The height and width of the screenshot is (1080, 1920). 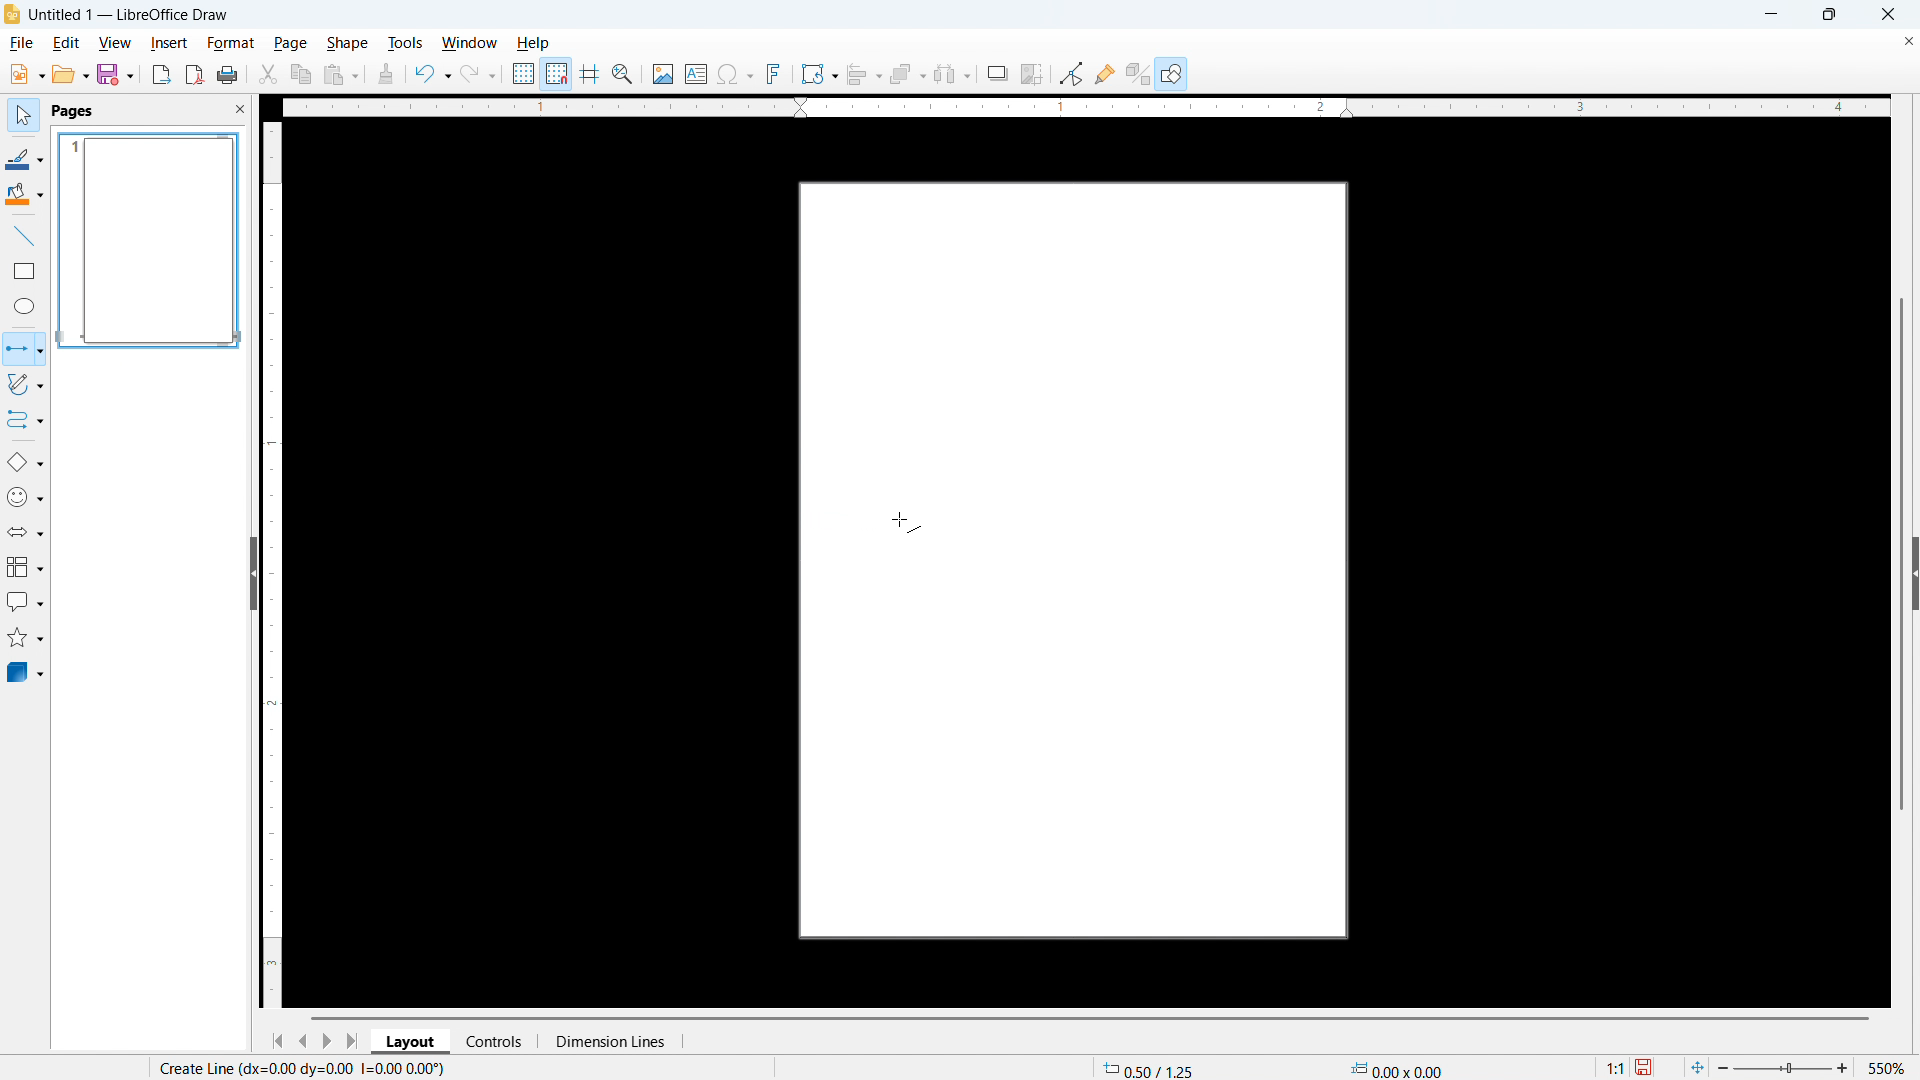 What do you see at coordinates (774, 73) in the screenshot?
I see `Insert font work text ` at bounding box center [774, 73].